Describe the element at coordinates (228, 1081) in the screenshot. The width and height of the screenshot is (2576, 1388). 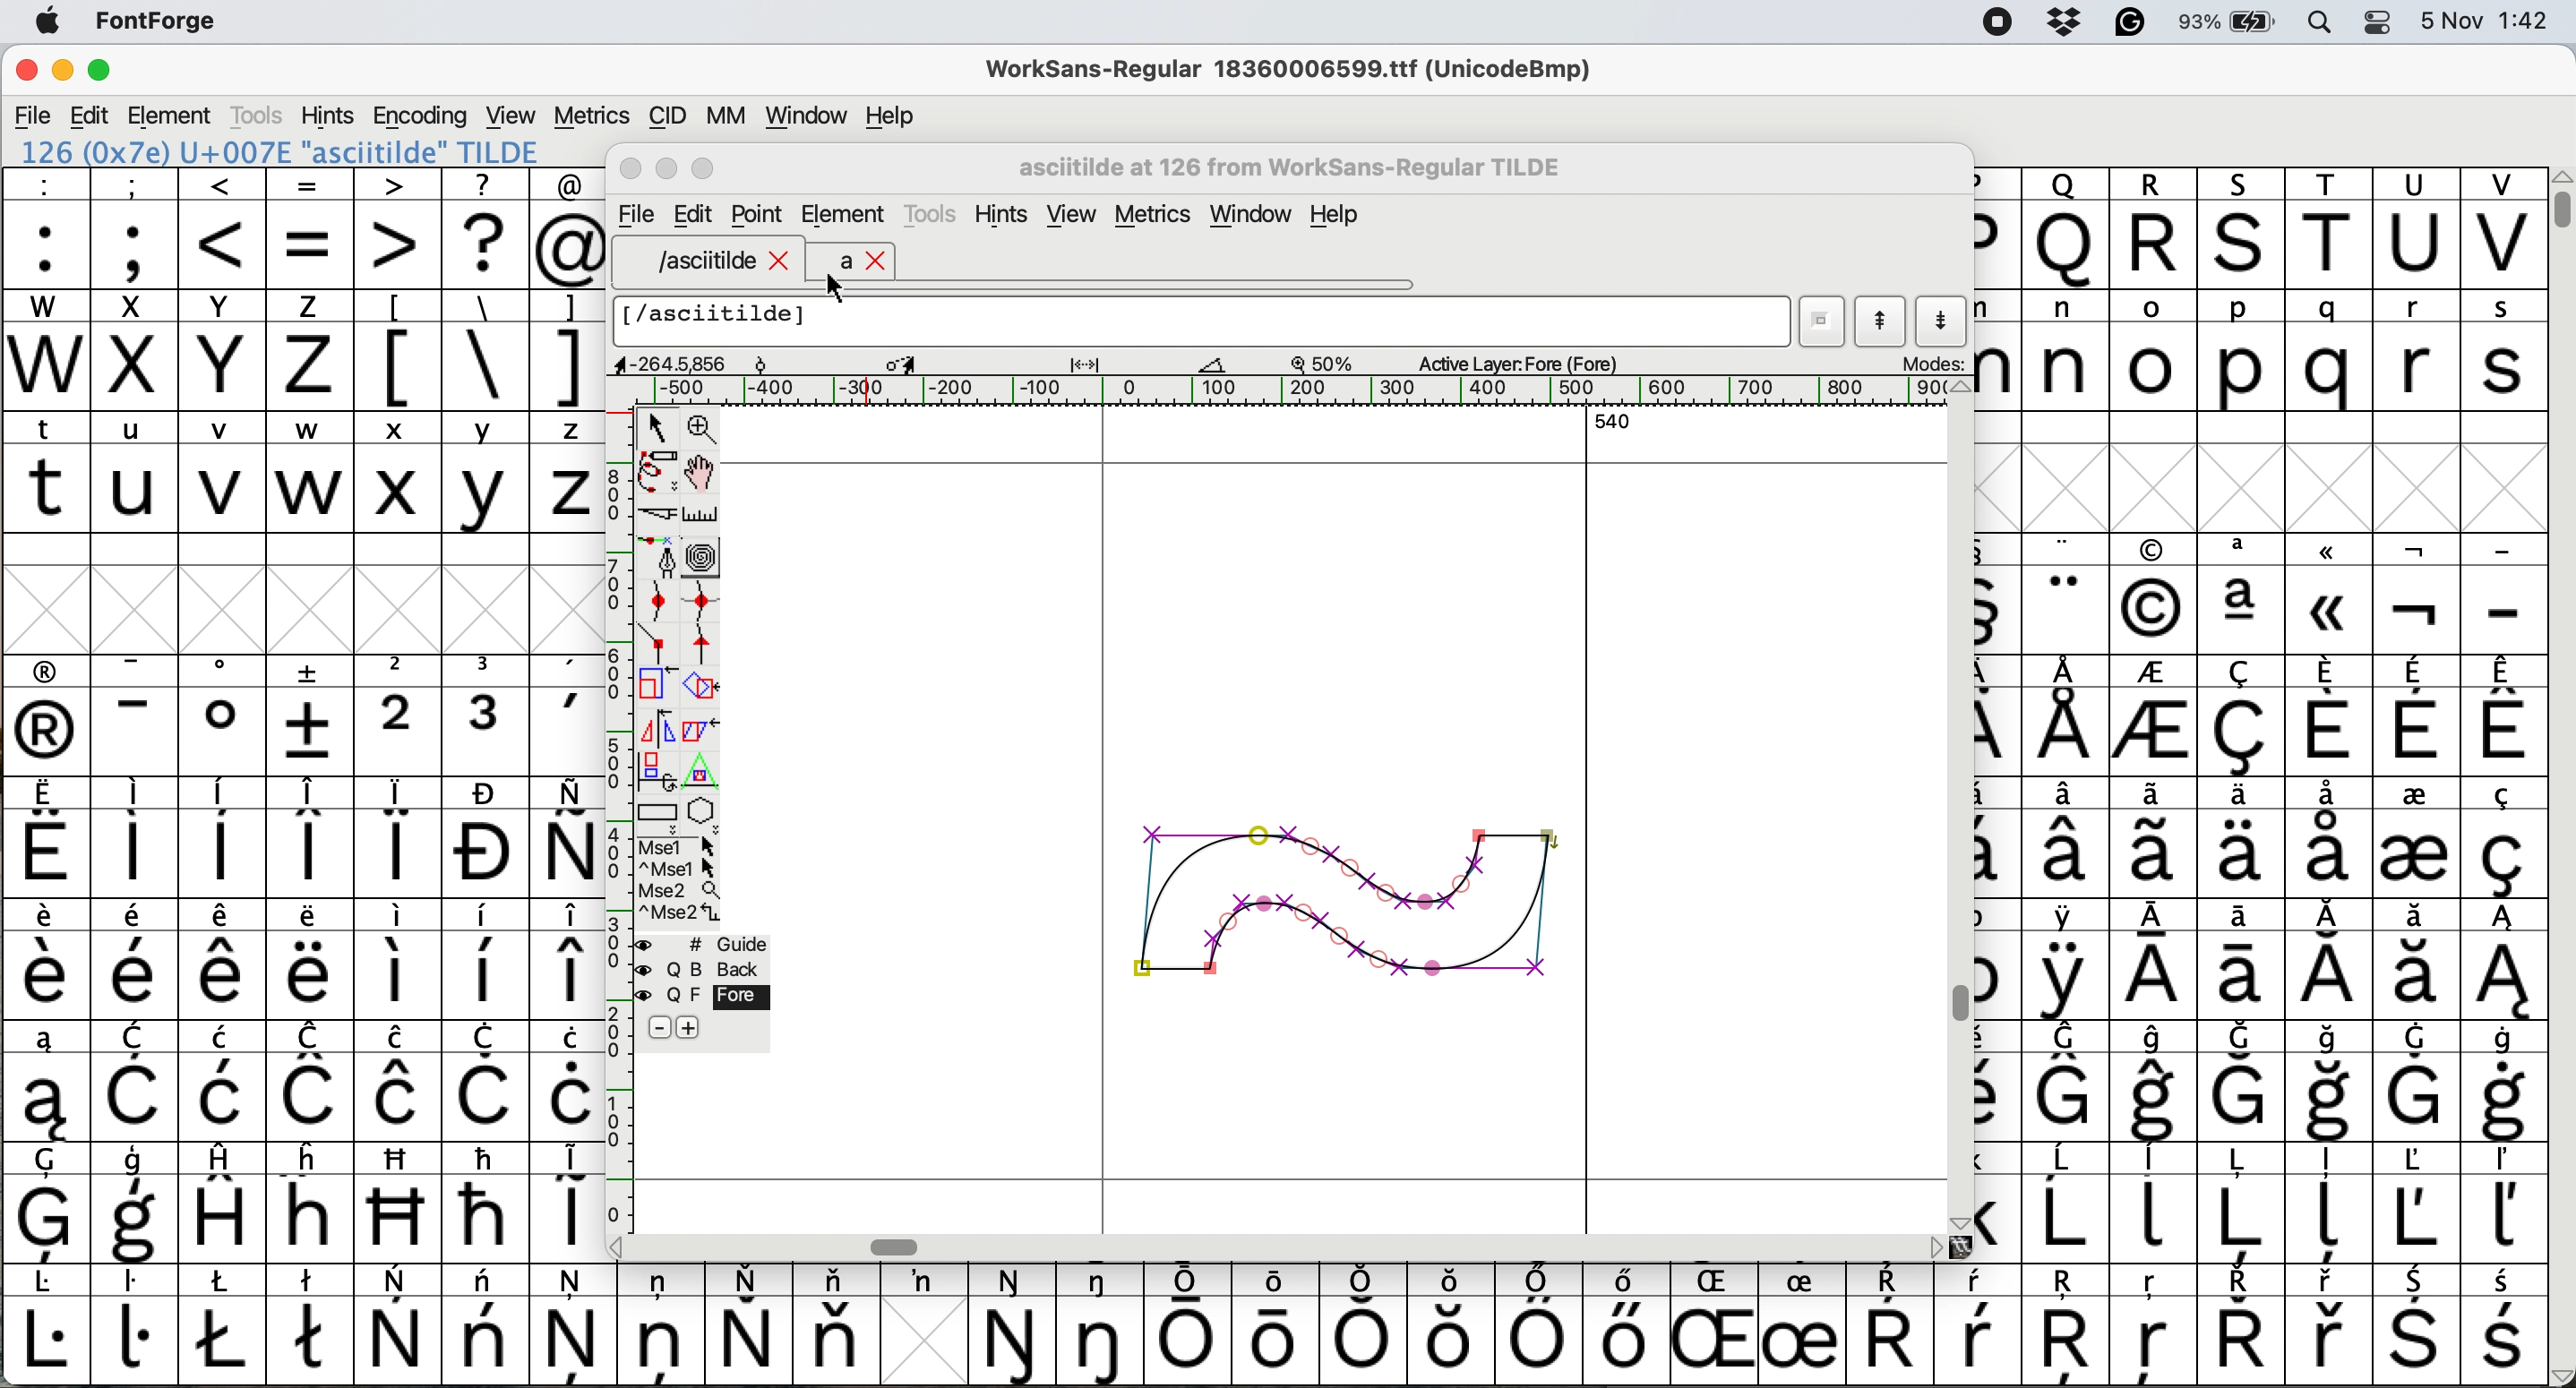
I see `symbol` at that location.